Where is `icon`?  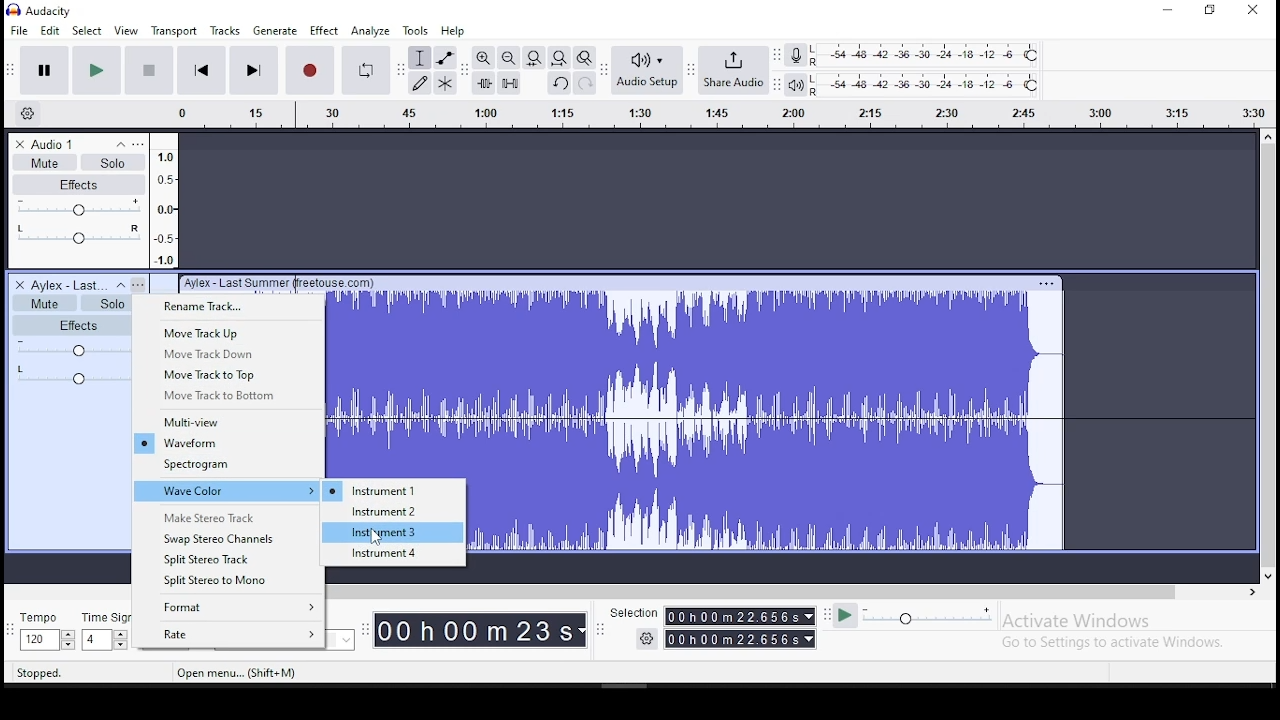
icon is located at coordinates (54, 10).